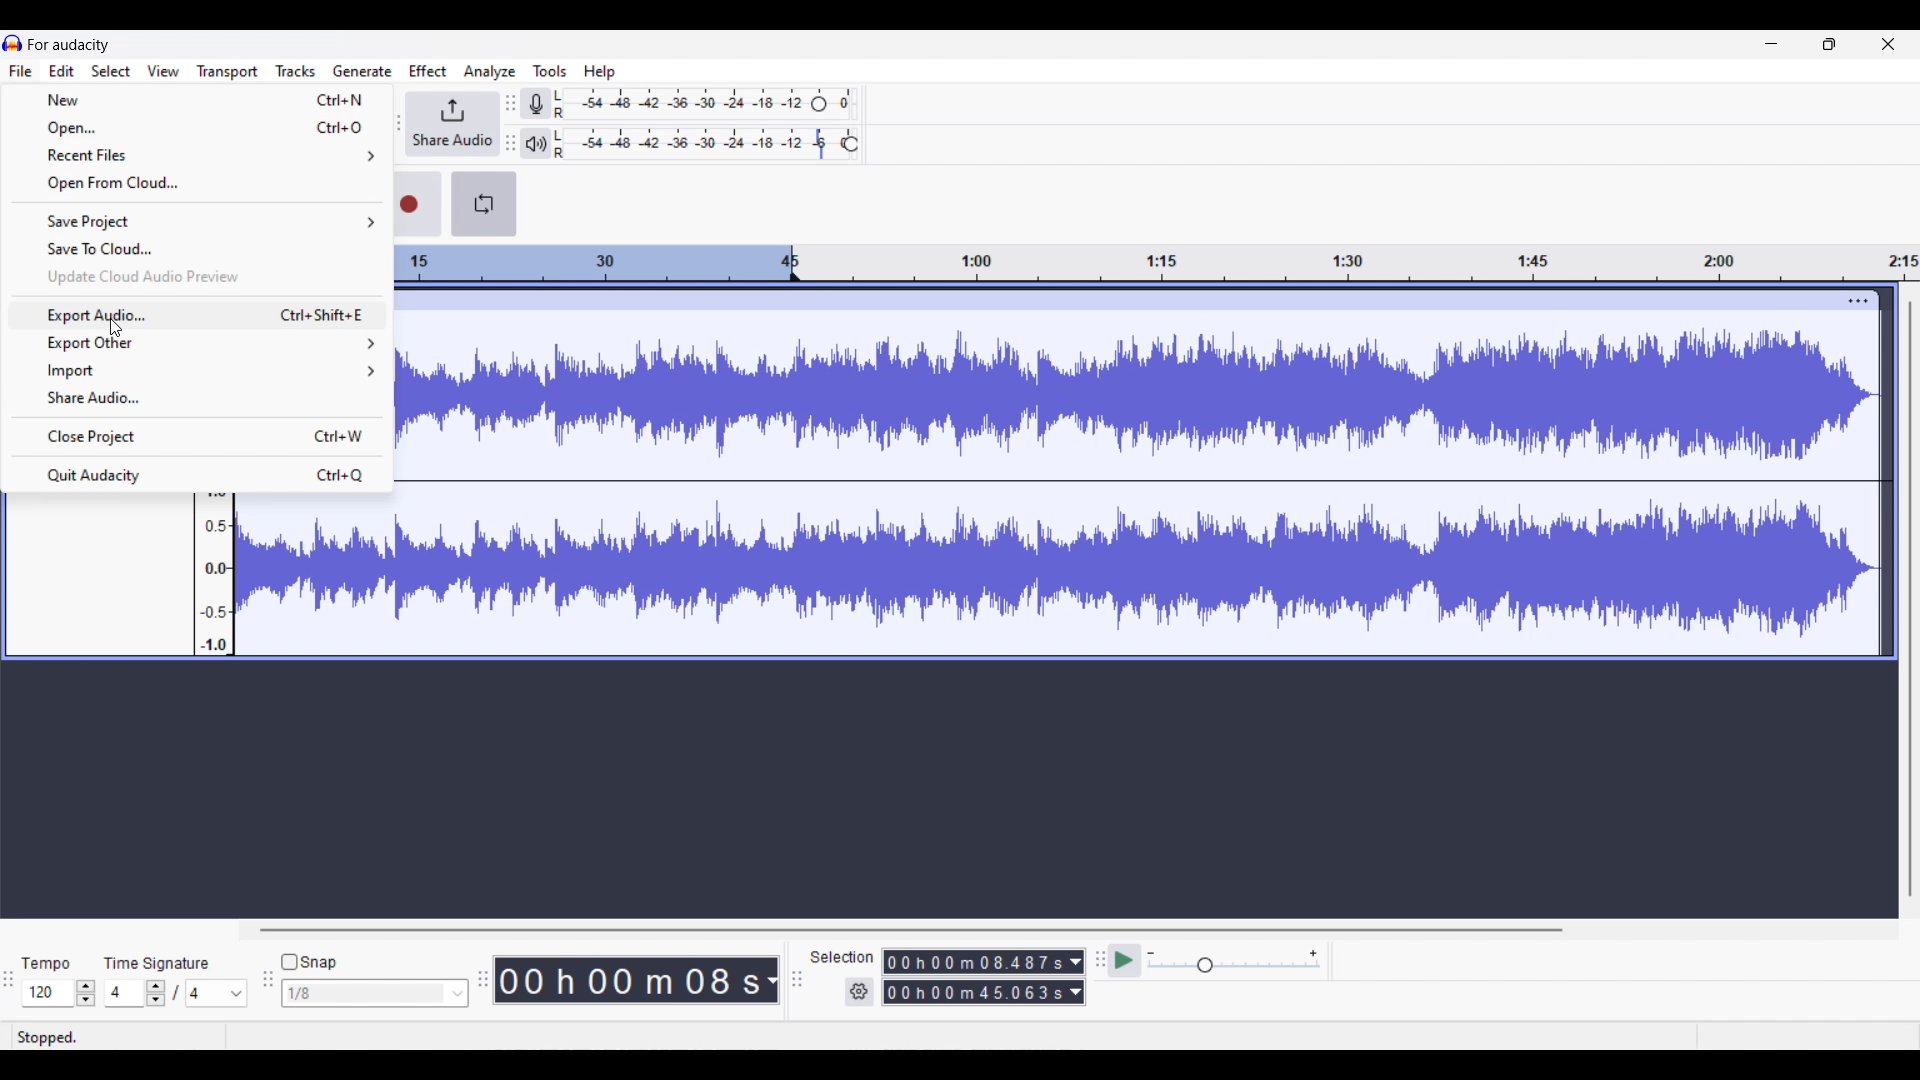 This screenshot has height=1080, width=1920. What do you see at coordinates (13, 43) in the screenshot?
I see `Software logo` at bounding box center [13, 43].